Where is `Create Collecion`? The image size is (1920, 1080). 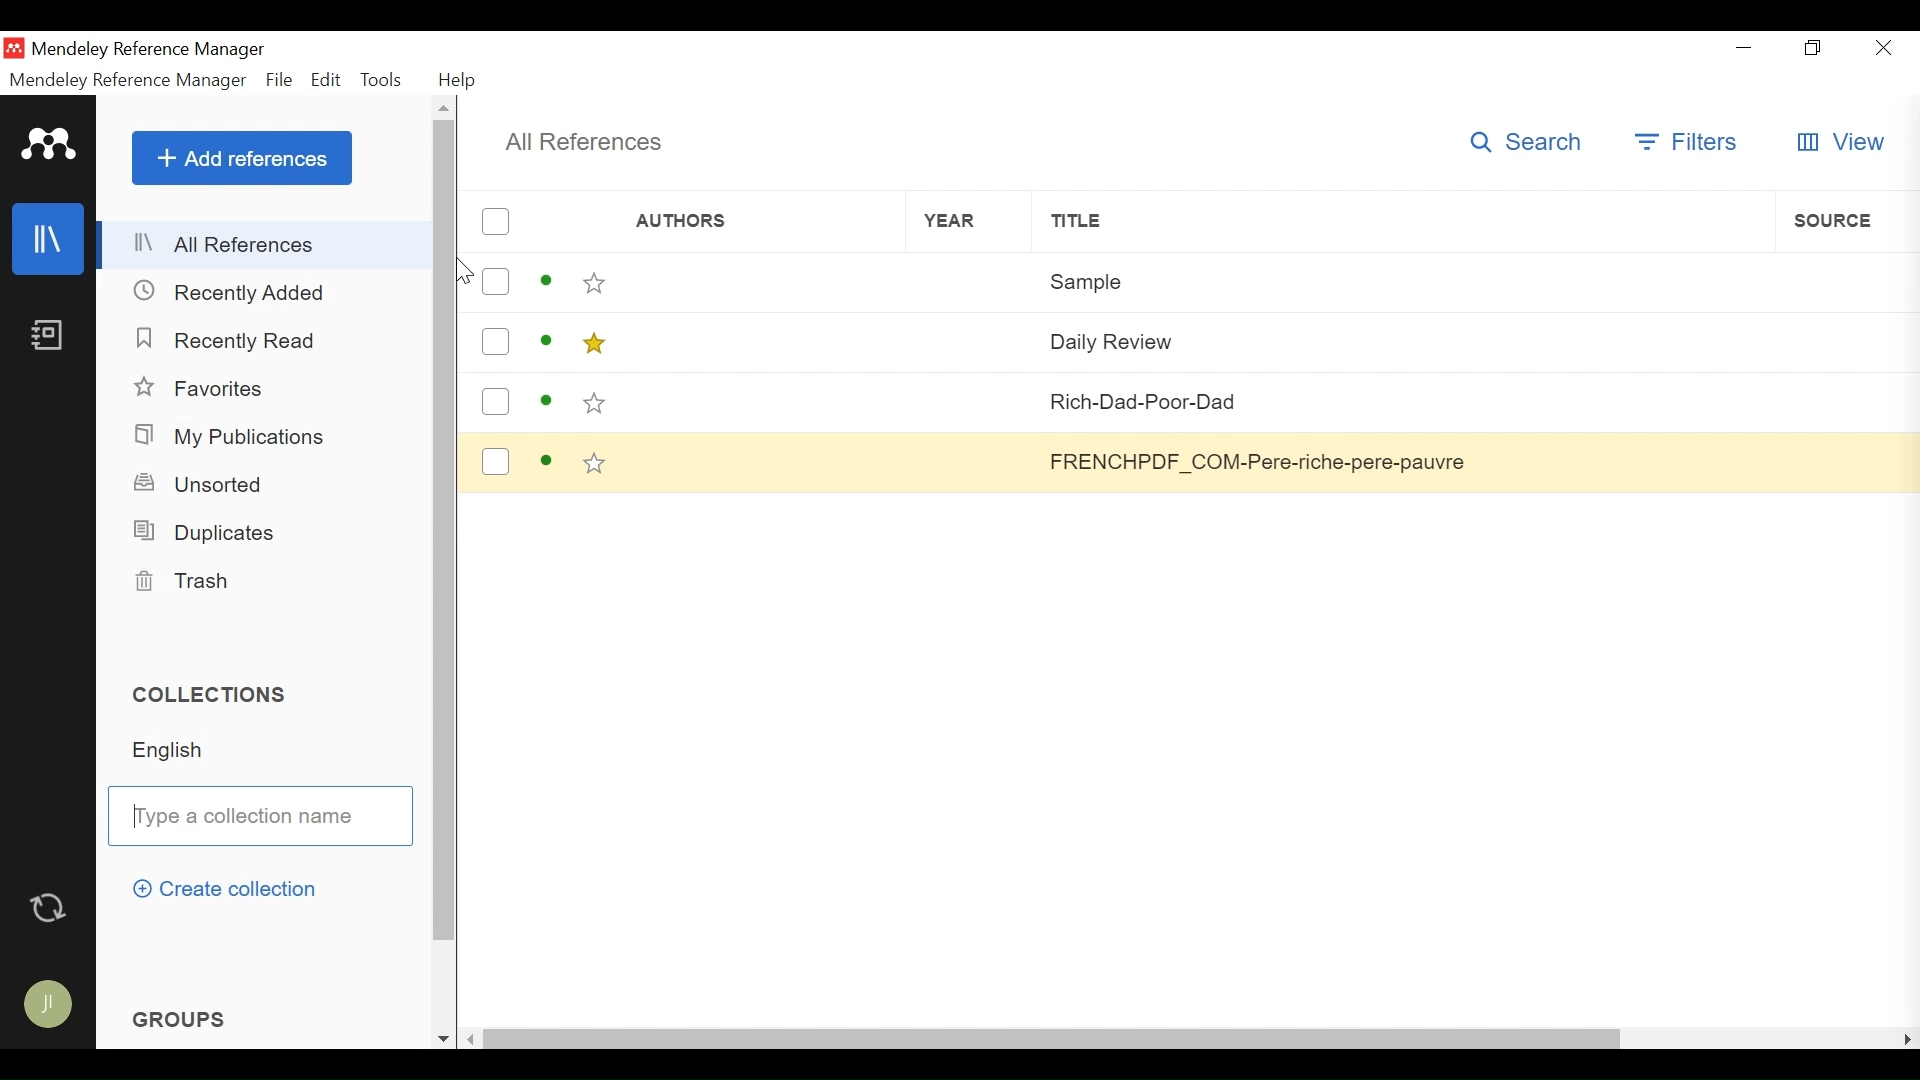
Create Collecion is located at coordinates (223, 889).